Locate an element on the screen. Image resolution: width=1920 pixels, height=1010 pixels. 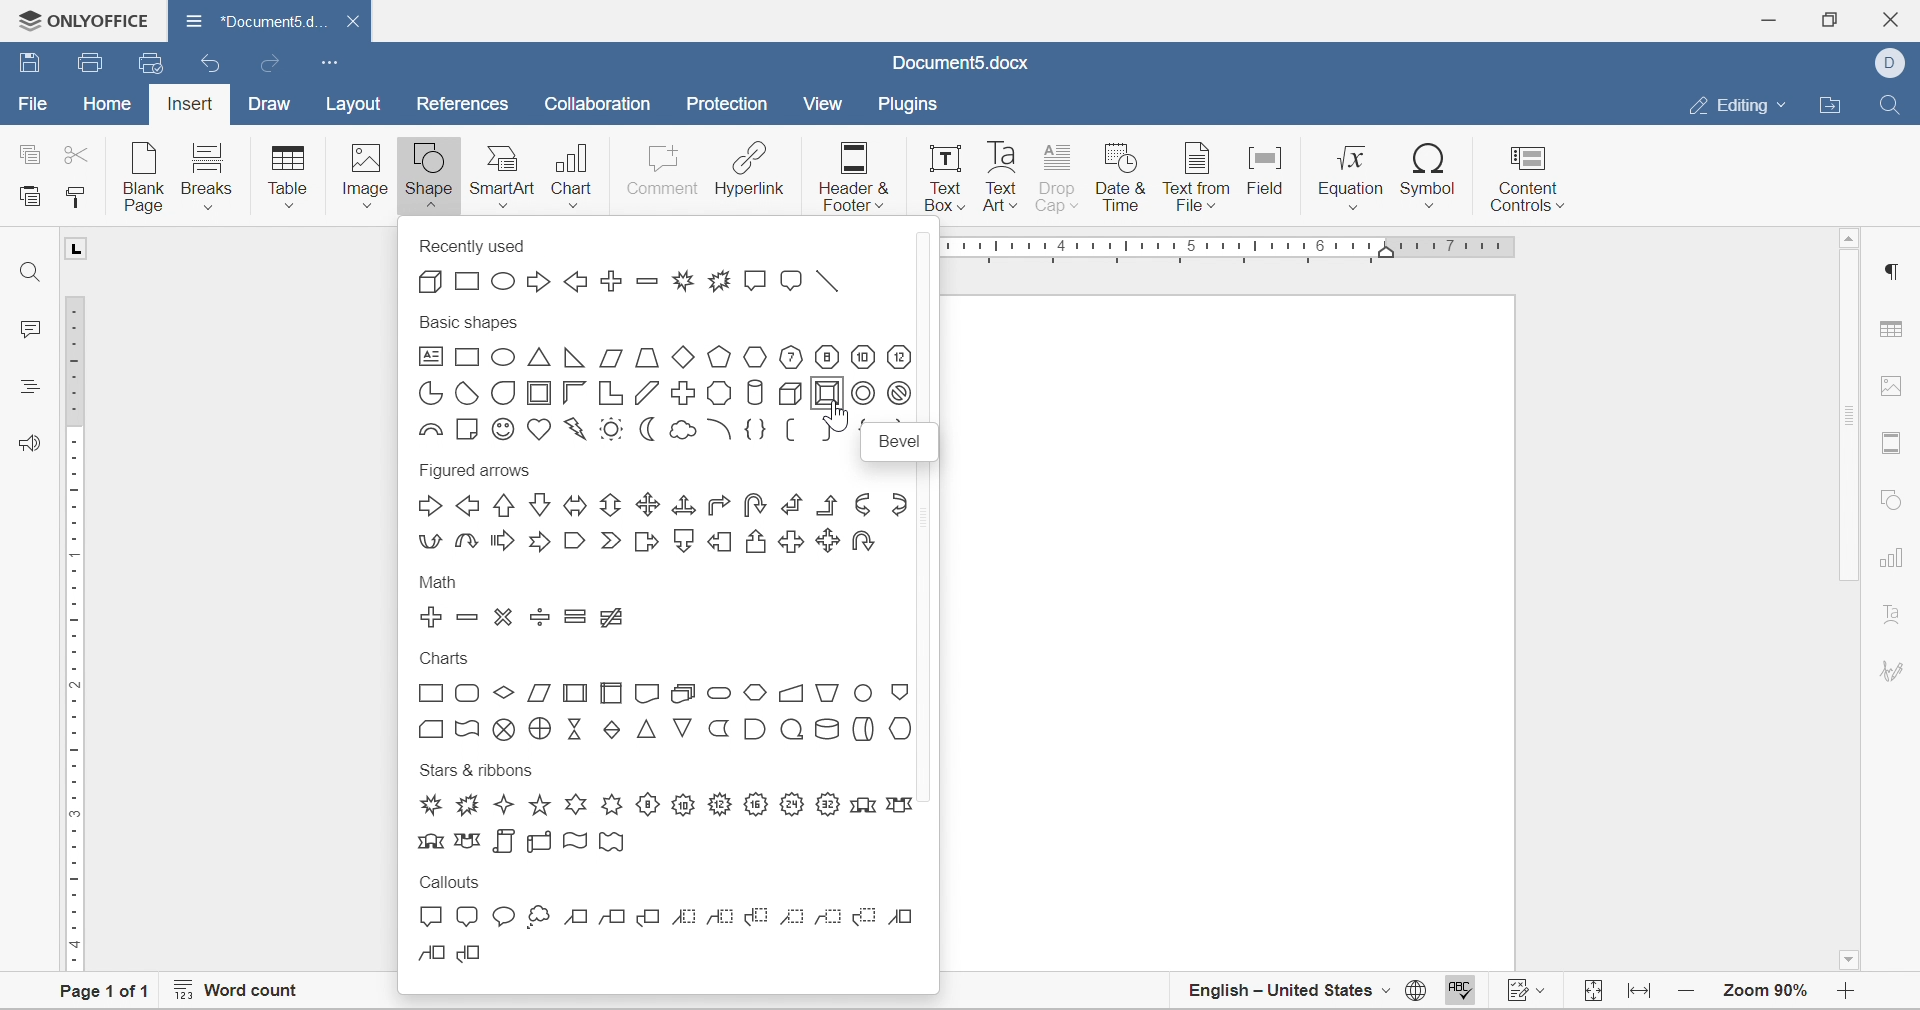
shape is located at coordinates (426, 169).